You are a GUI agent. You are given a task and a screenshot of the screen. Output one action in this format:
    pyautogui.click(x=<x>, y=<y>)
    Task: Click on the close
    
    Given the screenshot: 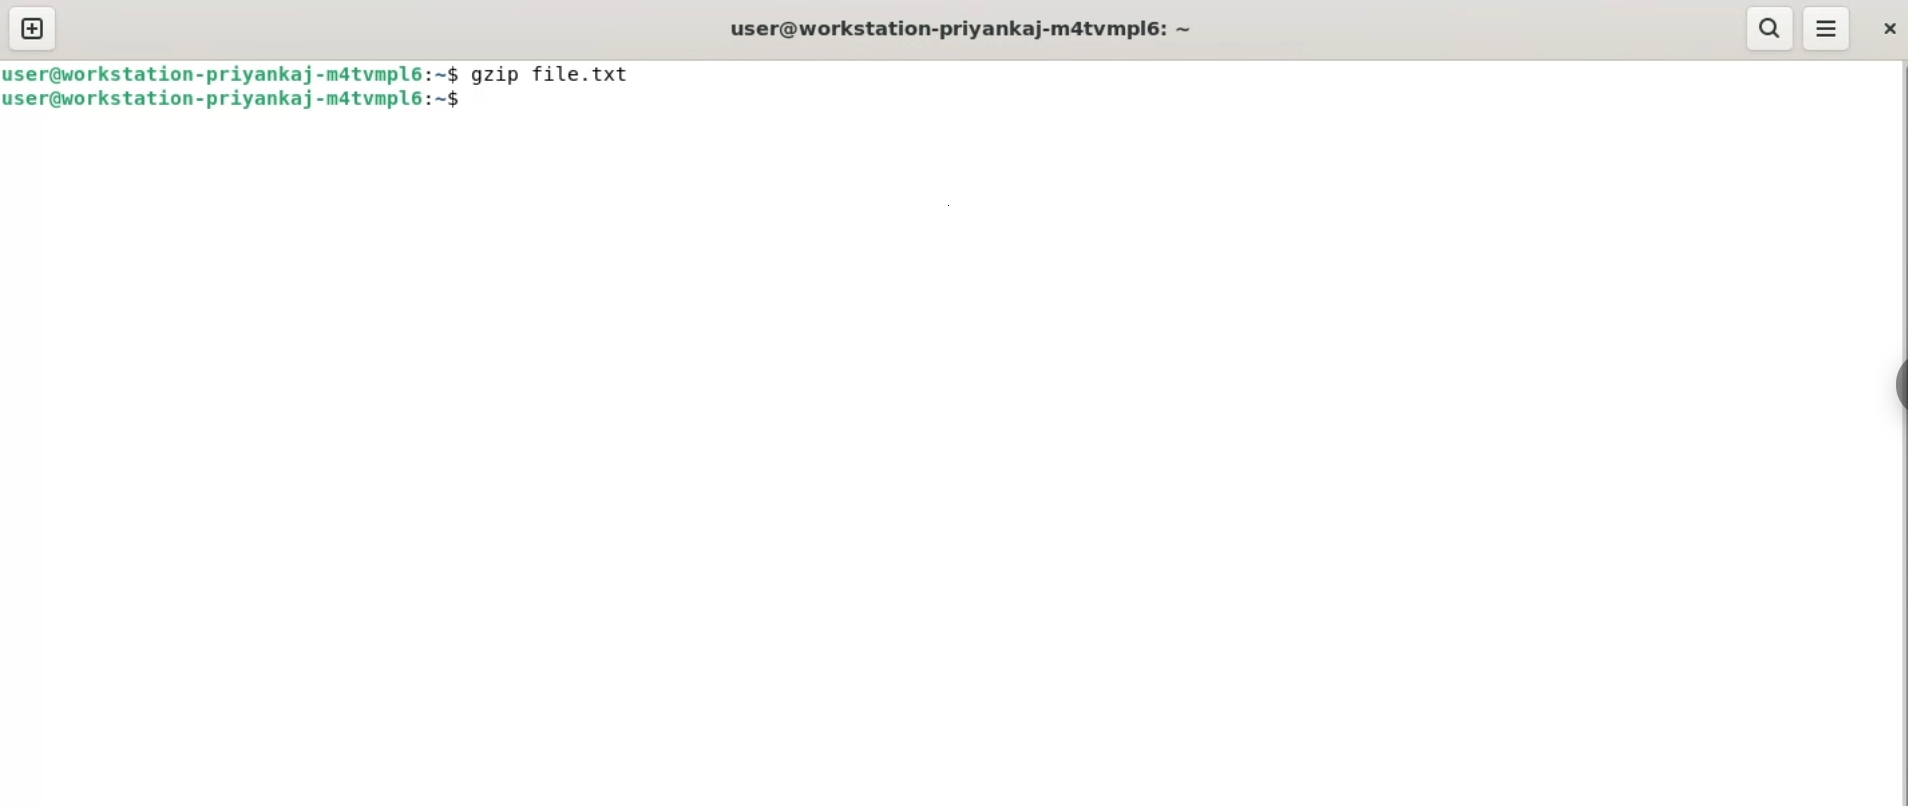 What is the action you would take?
    pyautogui.click(x=1891, y=29)
    